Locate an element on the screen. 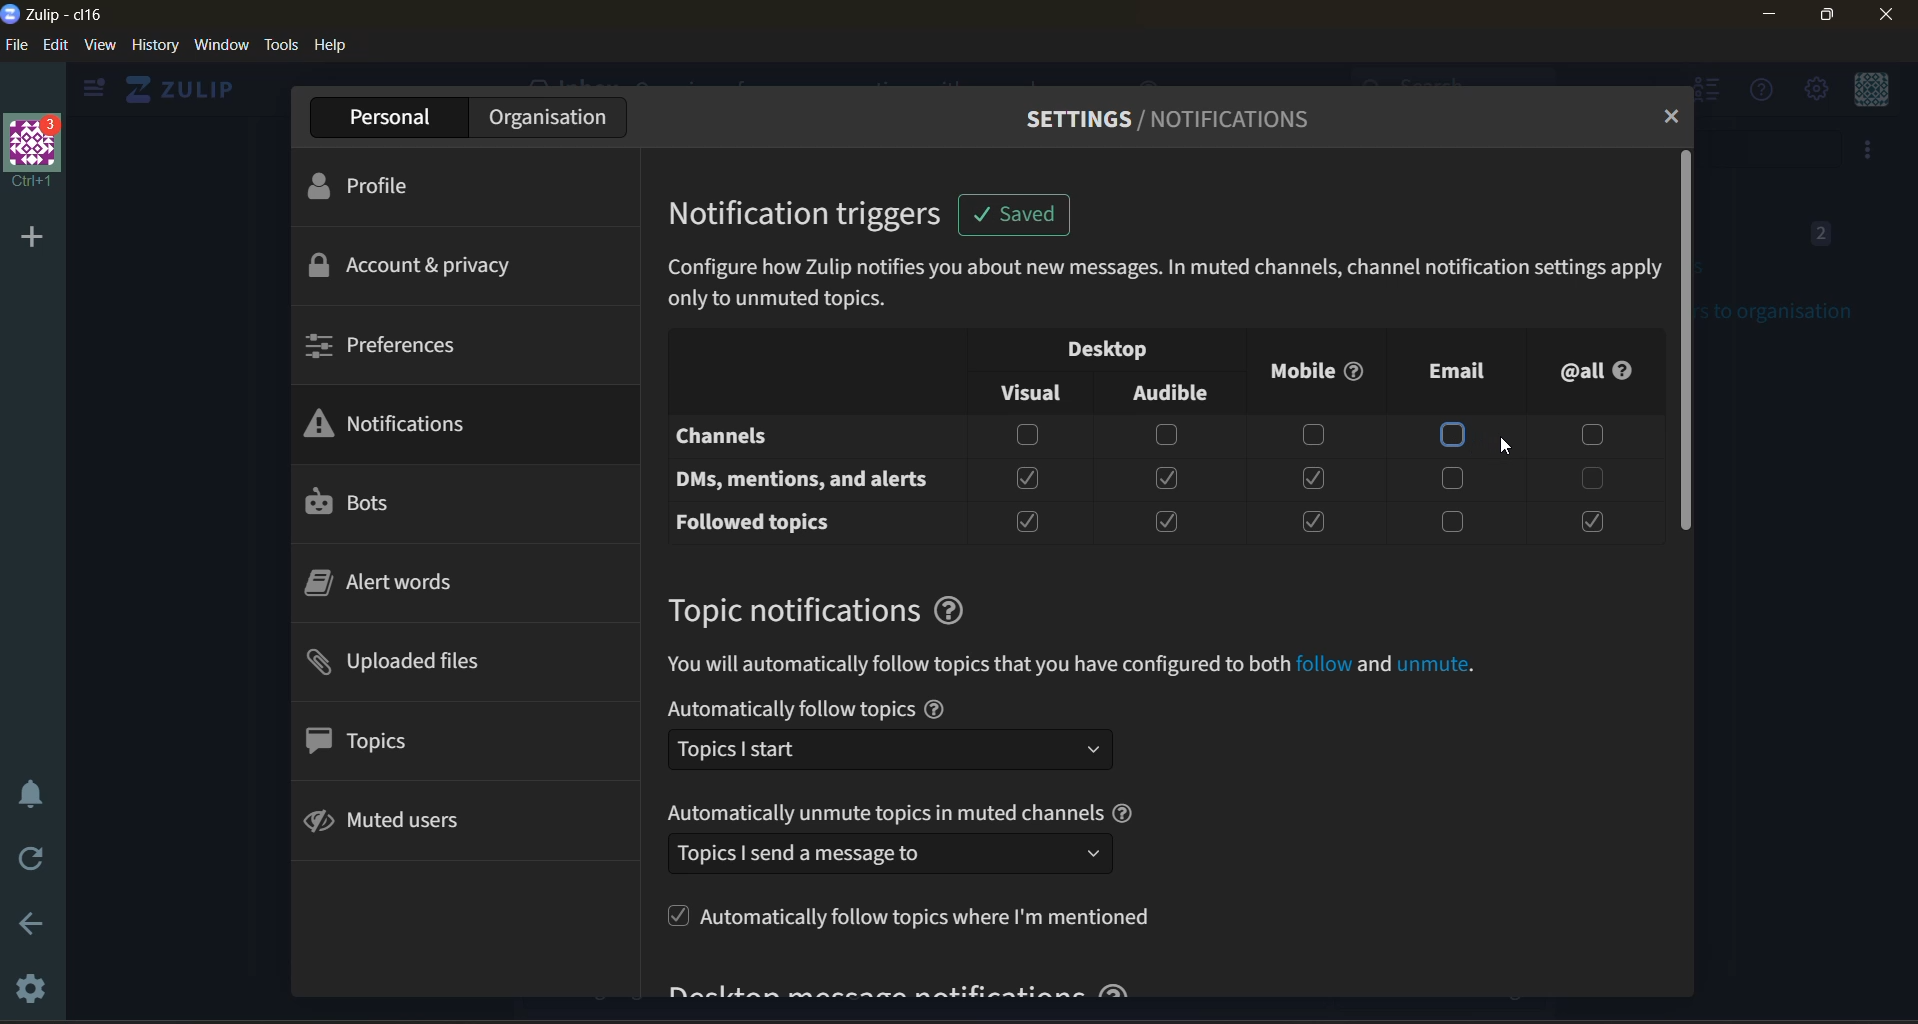 The image size is (1918, 1024). maximize is located at coordinates (1823, 17).